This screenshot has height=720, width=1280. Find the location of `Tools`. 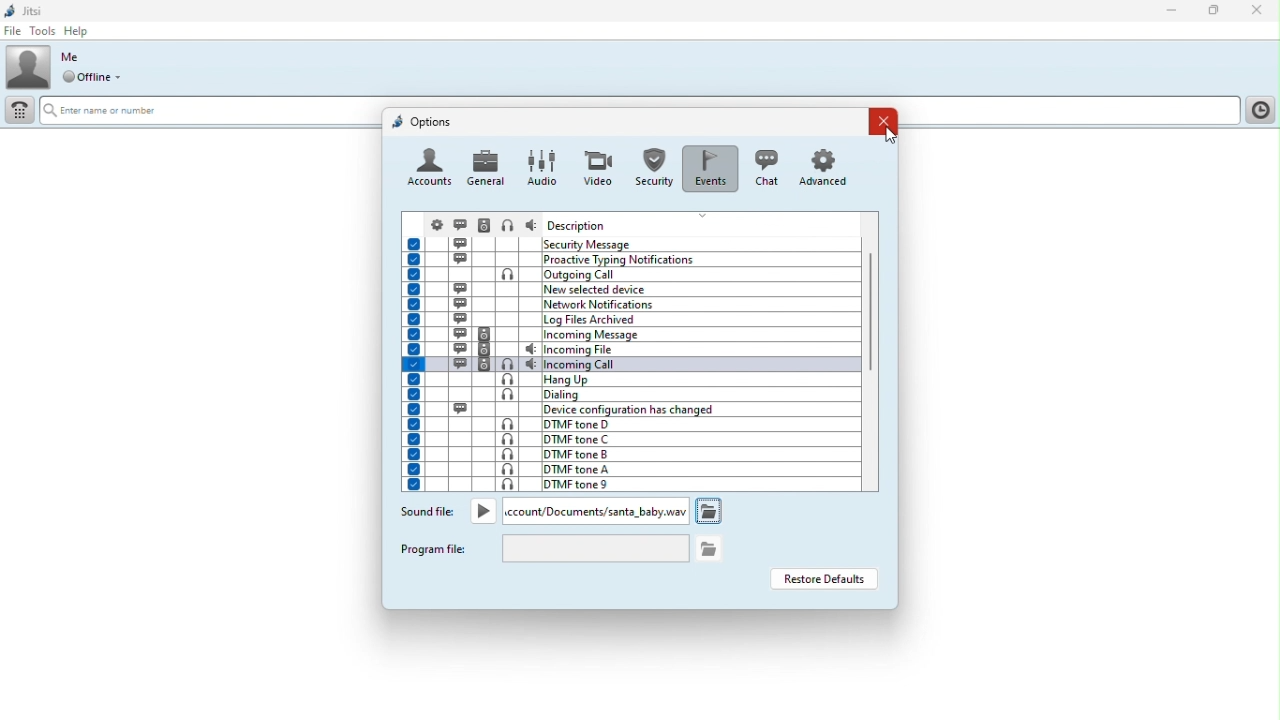

Tools is located at coordinates (42, 31).